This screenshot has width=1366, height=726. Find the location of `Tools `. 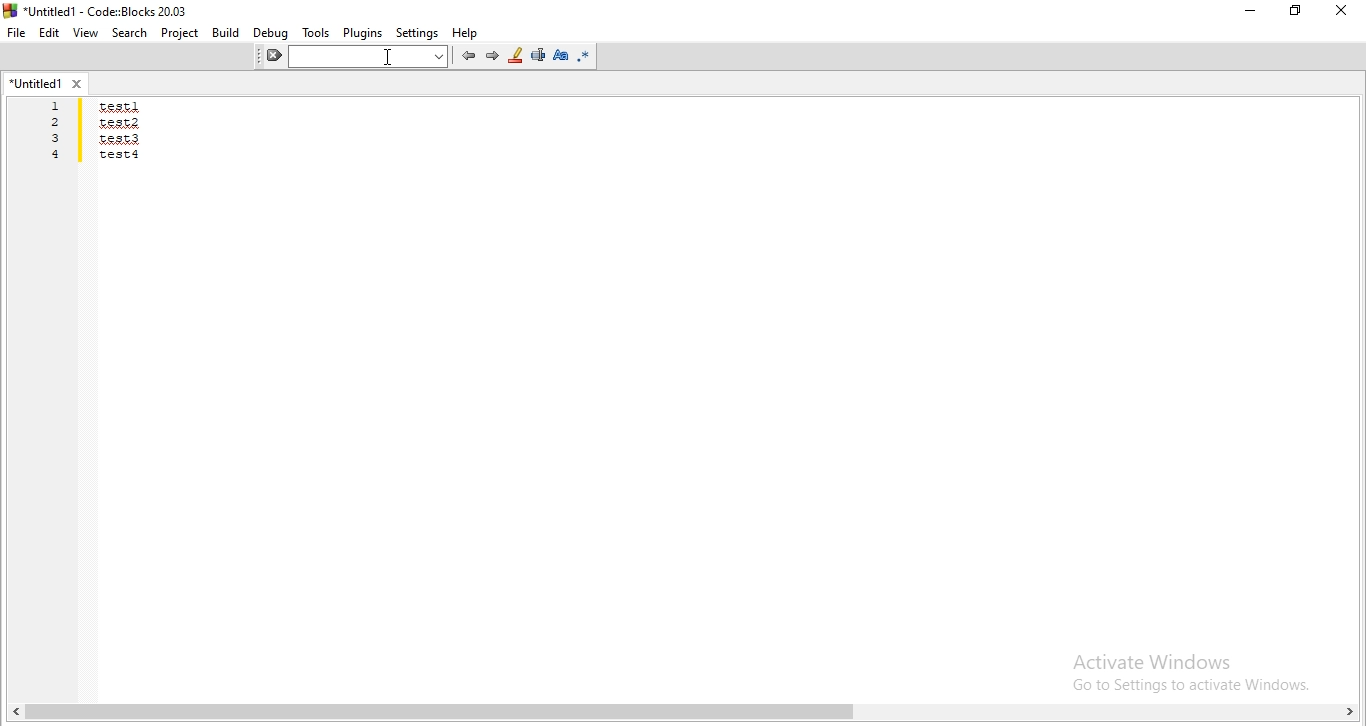

Tools  is located at coordinates (316, 32).